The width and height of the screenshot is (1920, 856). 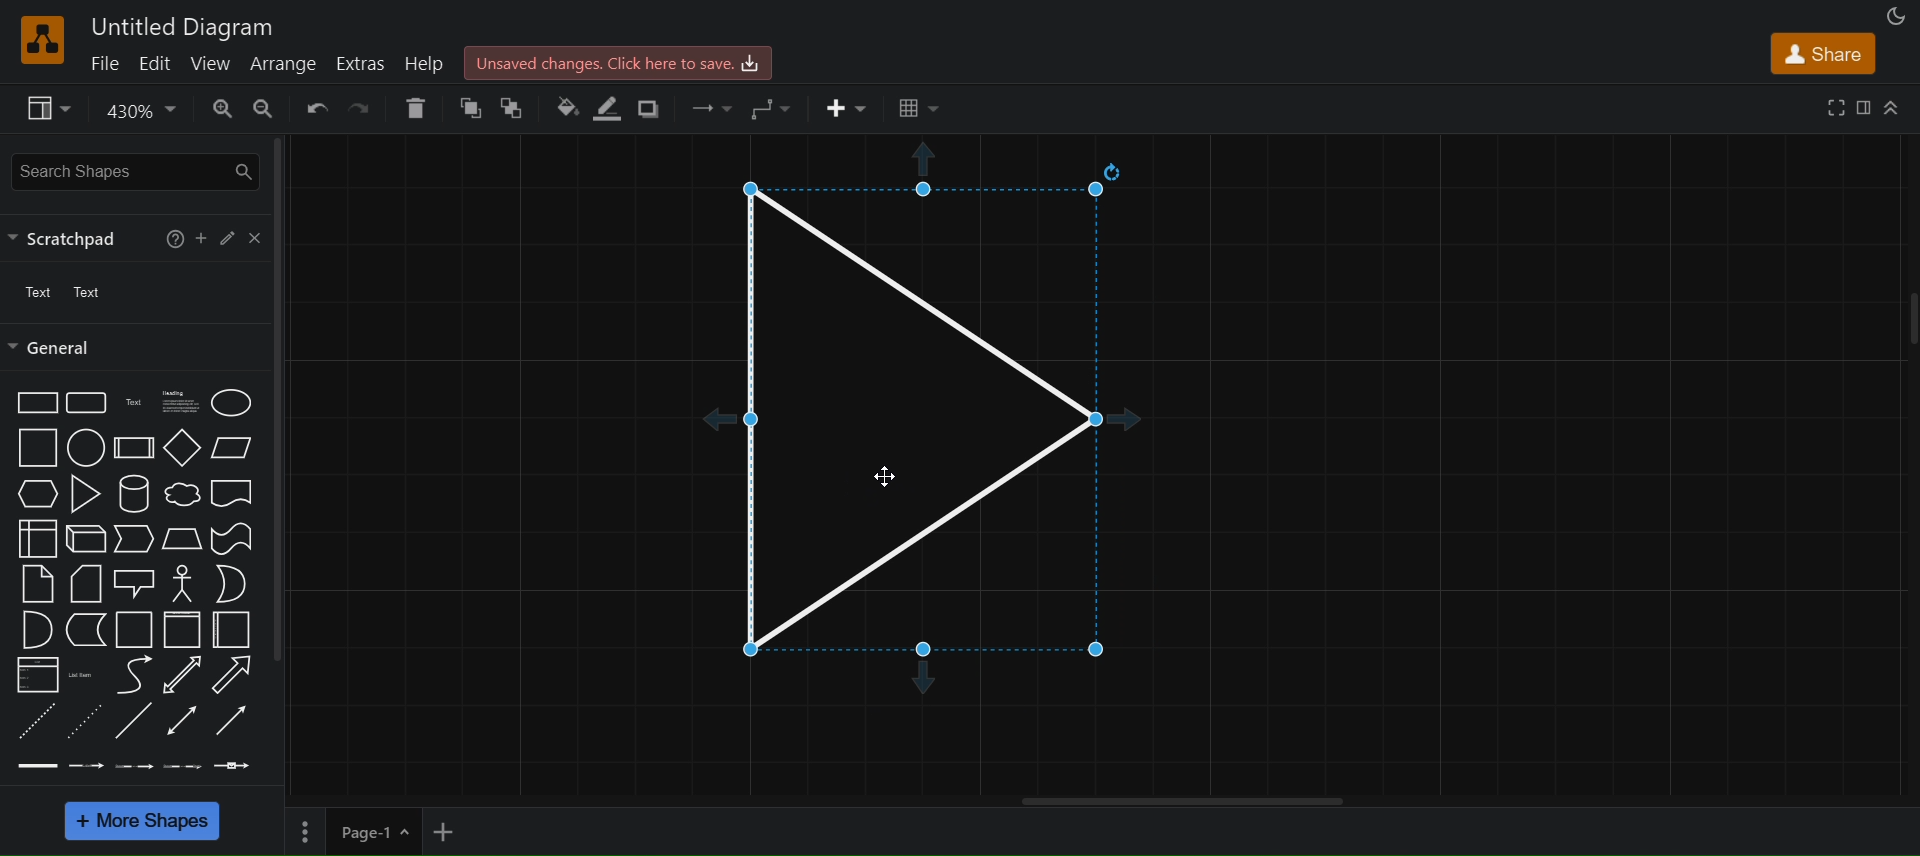 What do you see at coordinates (919, 109) in the screenshot?
I see `Table` at bounding box center [919, 109].